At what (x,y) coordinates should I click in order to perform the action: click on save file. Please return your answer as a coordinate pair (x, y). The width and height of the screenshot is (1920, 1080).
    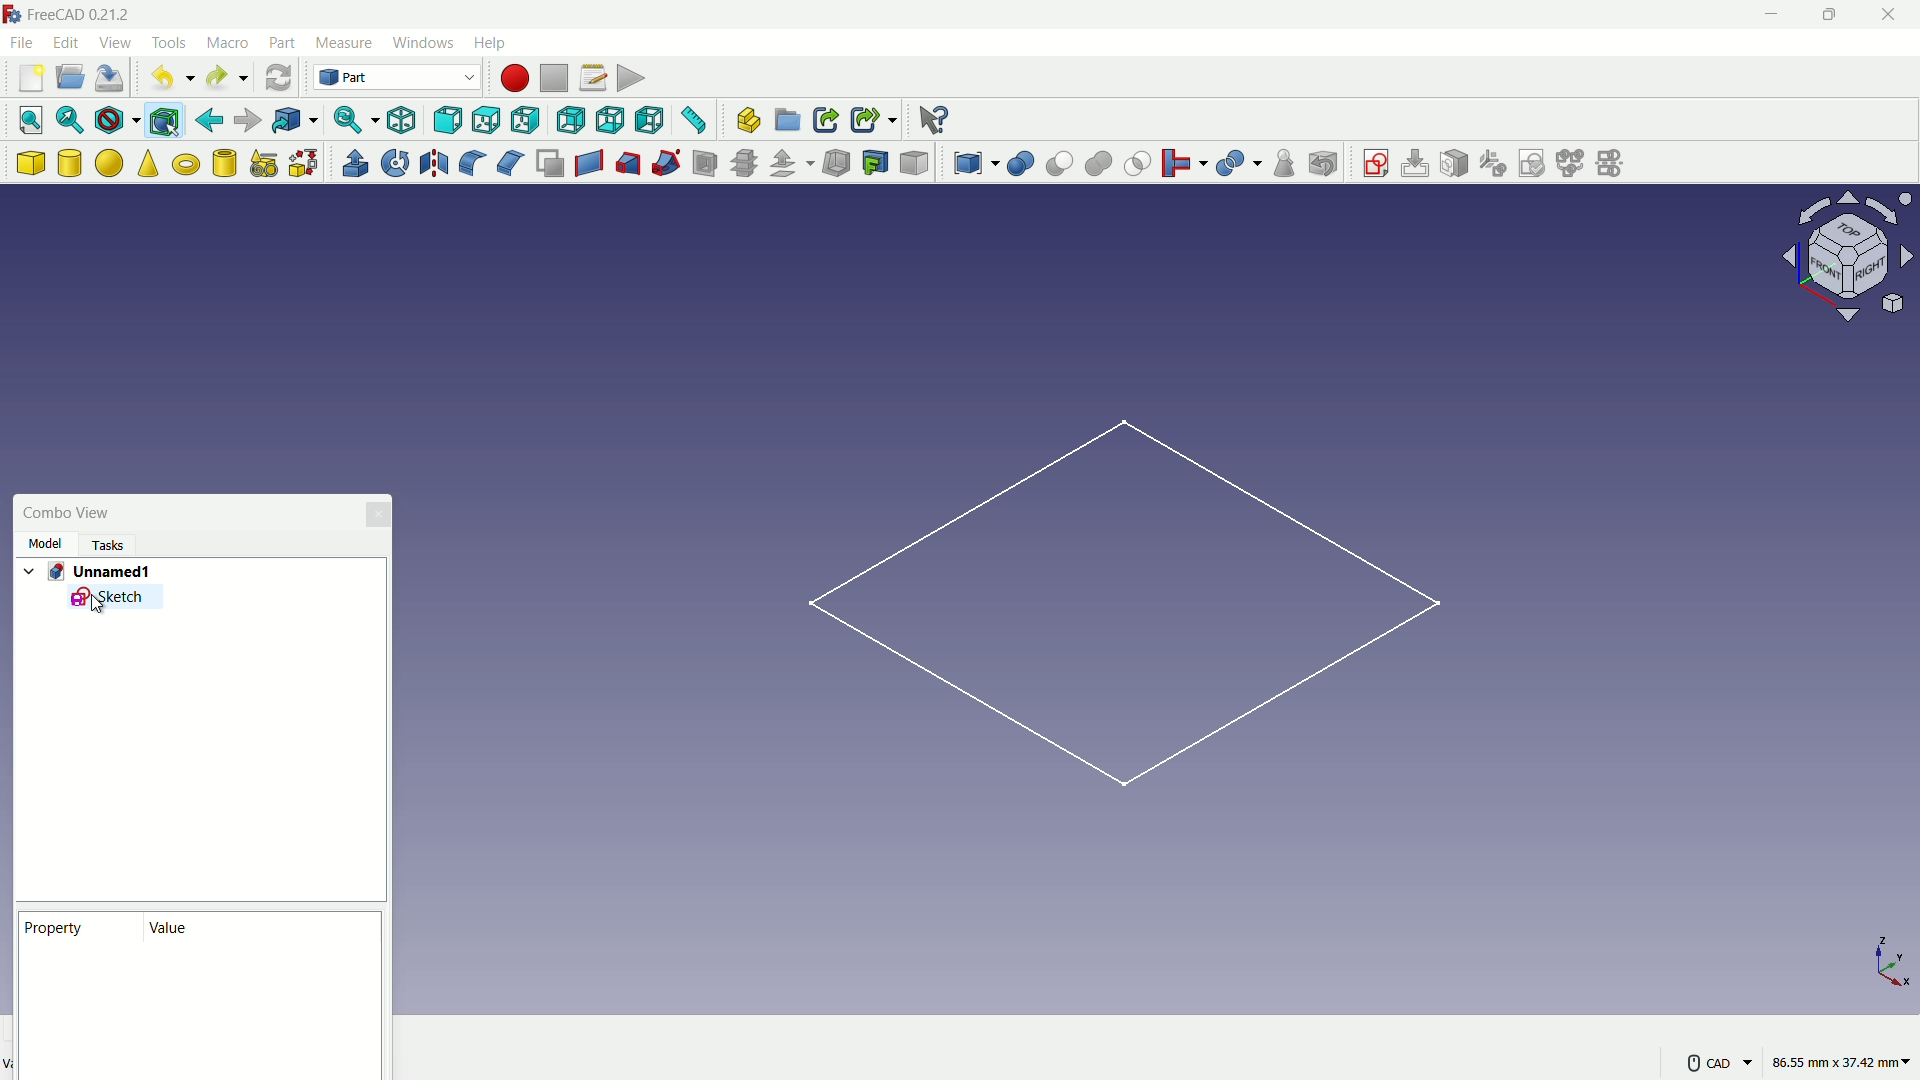
    Looking at the image, I should click on (109, 79).